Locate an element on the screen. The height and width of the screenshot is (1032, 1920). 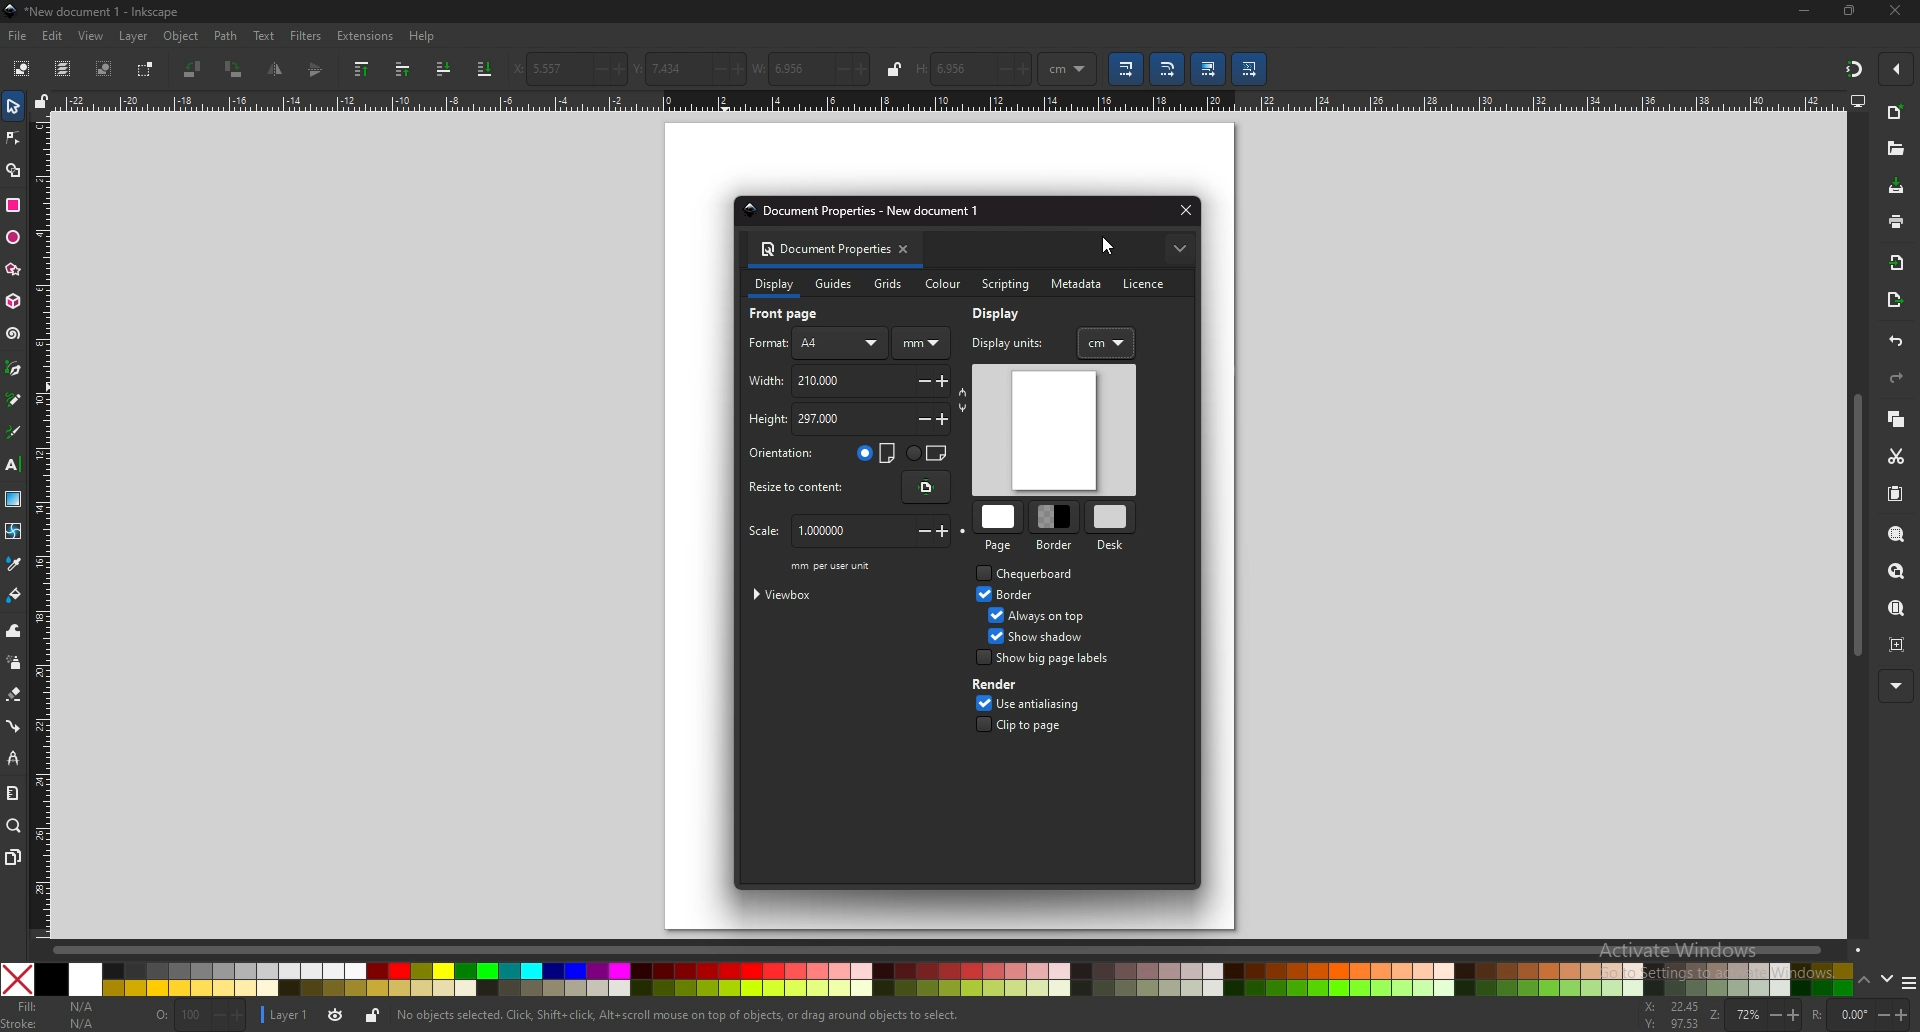
file is located at coordinates (19, 37).